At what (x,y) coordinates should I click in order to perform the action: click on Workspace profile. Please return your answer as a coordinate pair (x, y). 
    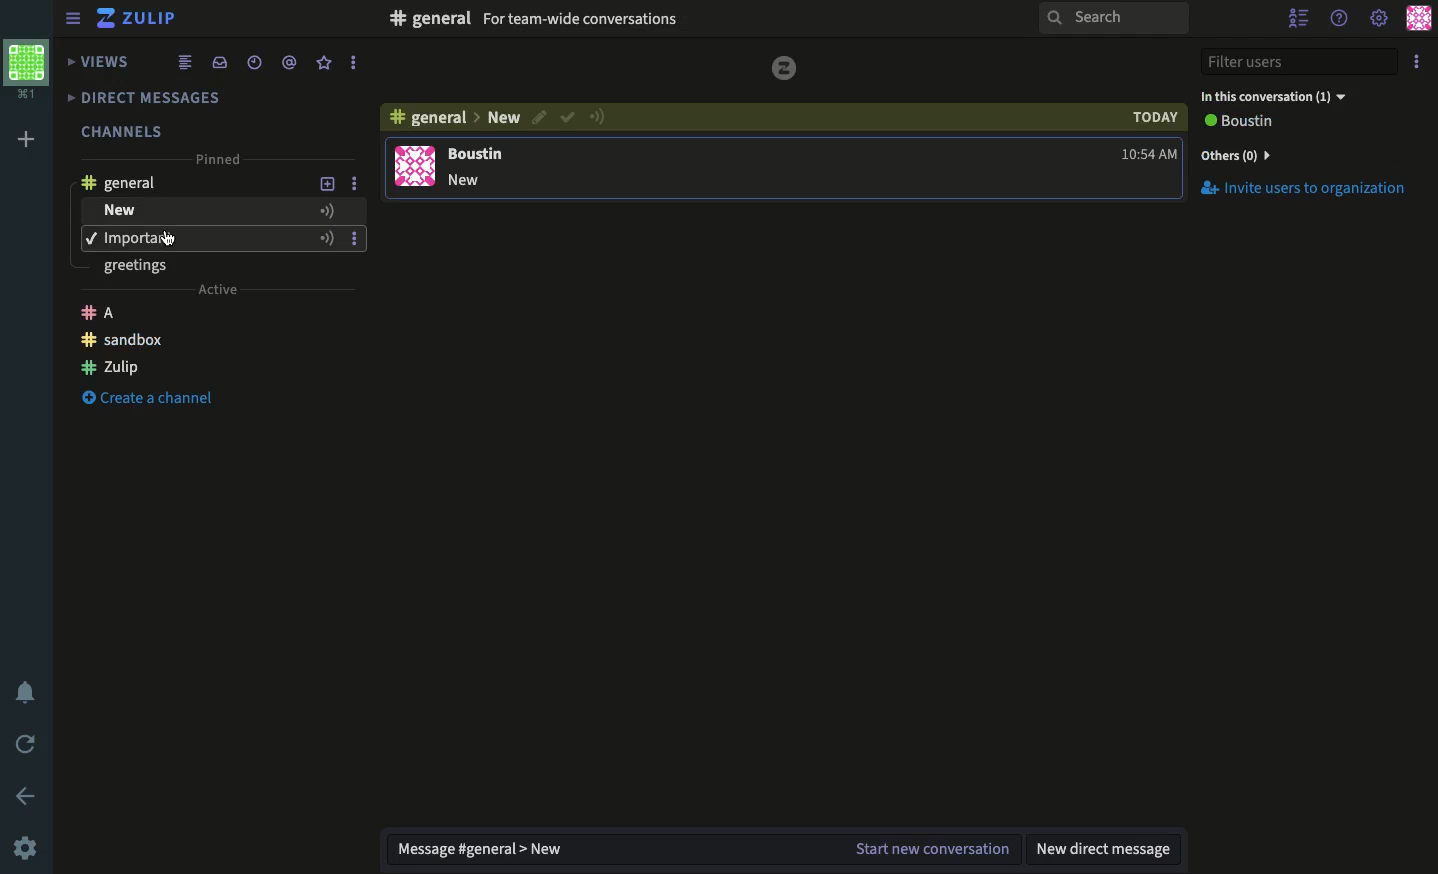
    Looking at the image, I should click on (31, 70).